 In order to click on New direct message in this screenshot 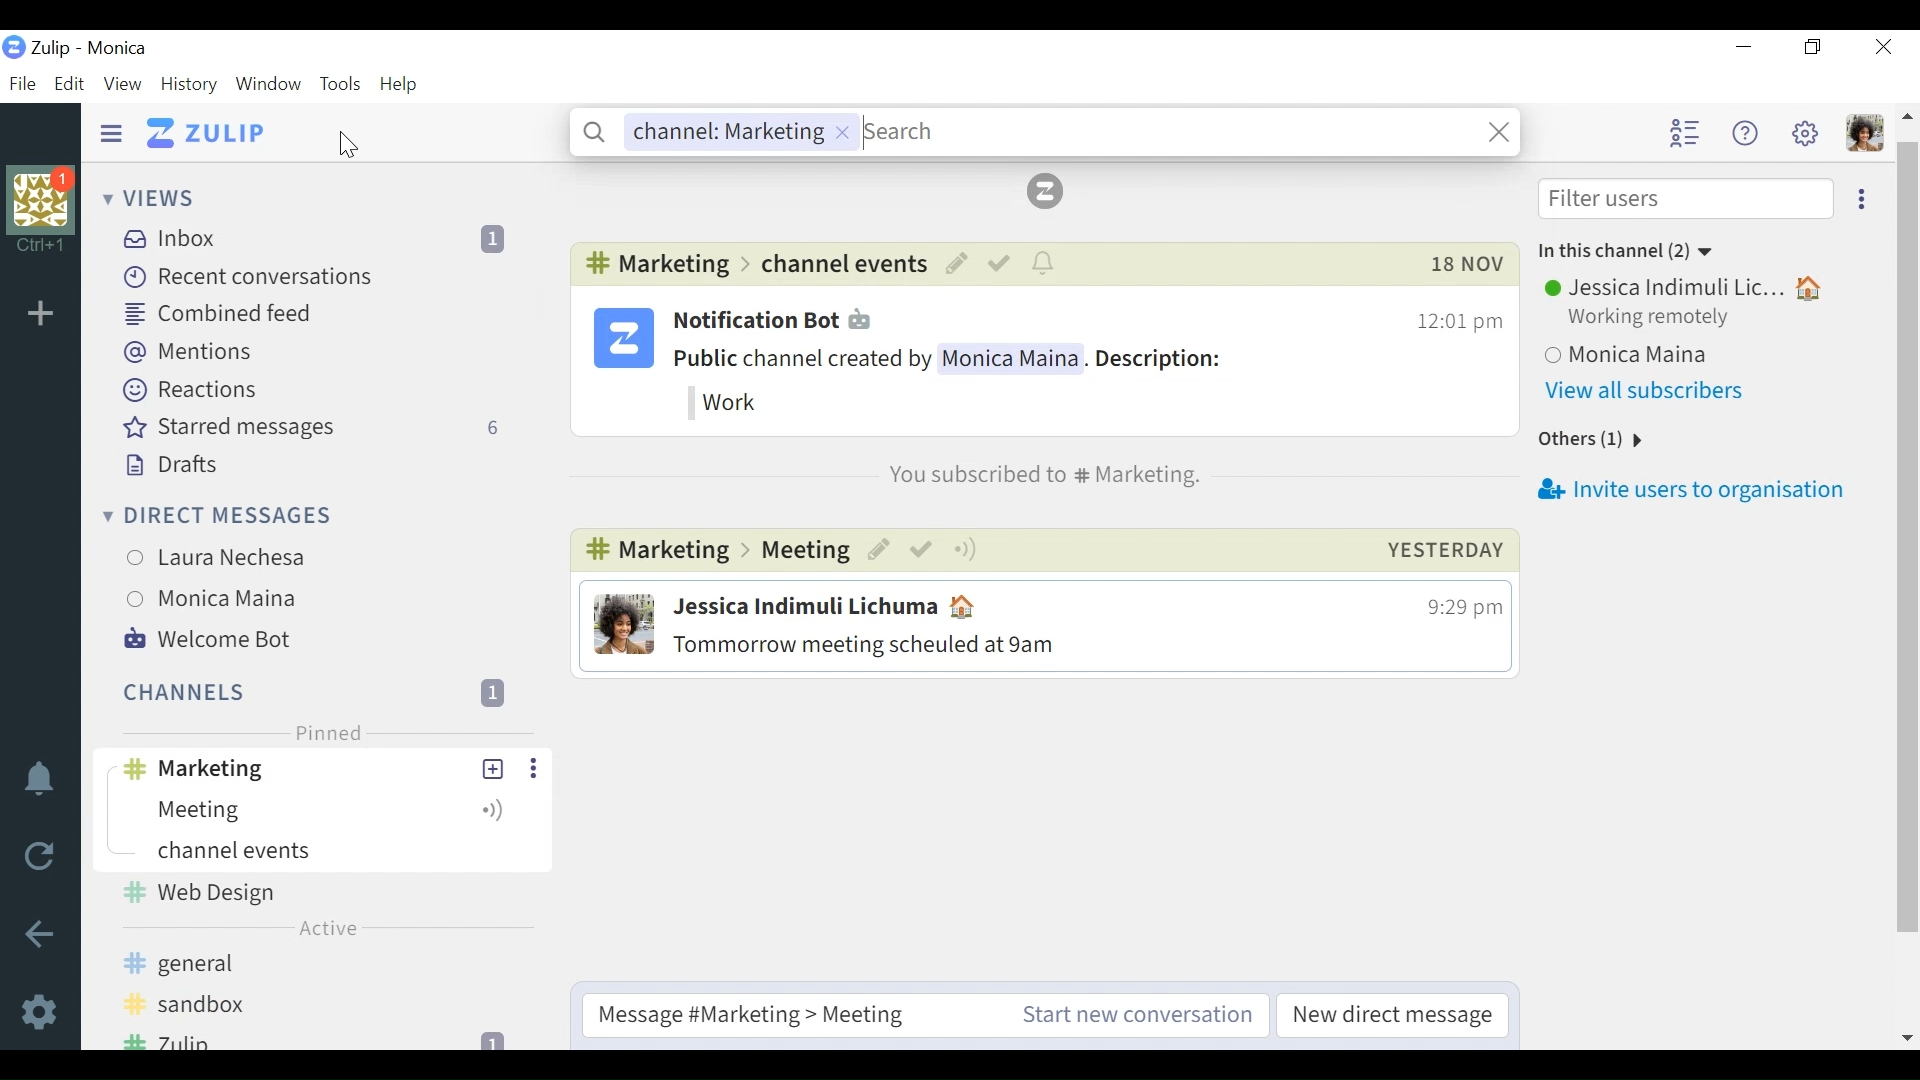, I will do `click(1390, 1014)`.